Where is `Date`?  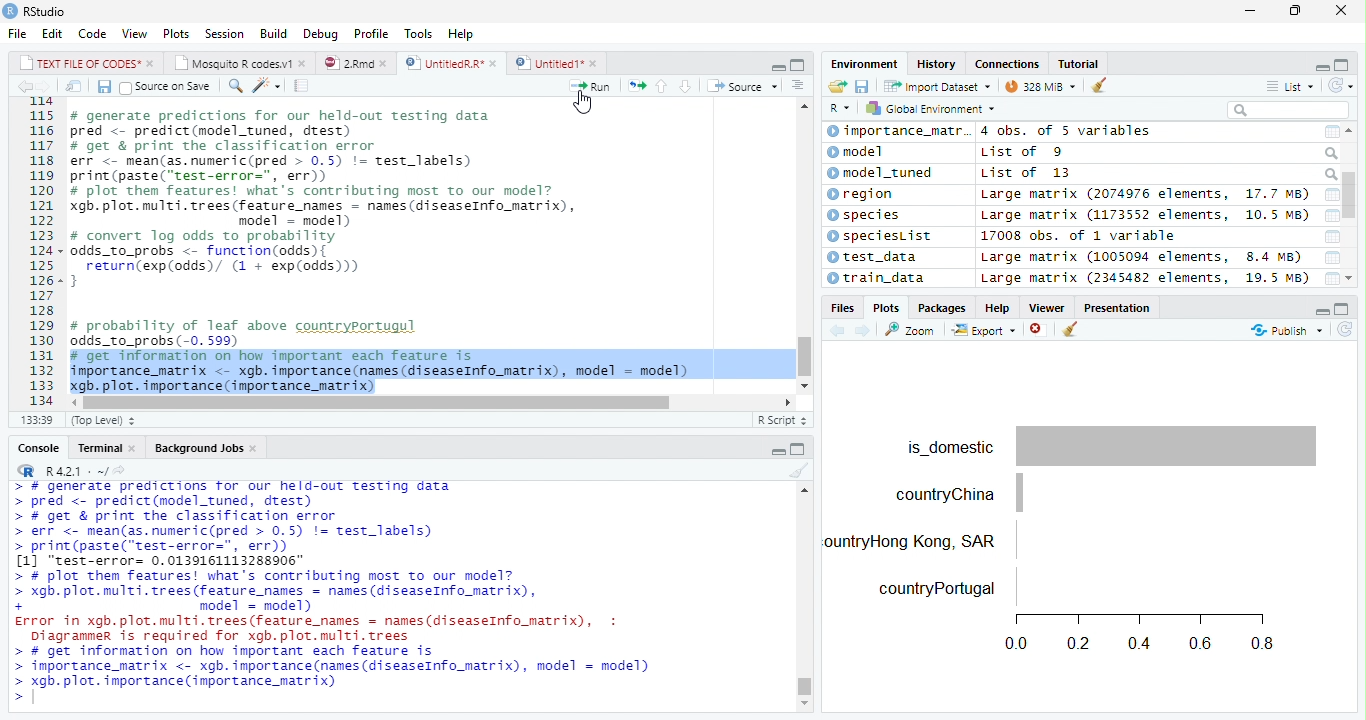
Date is located at coordinates (1332, 279).